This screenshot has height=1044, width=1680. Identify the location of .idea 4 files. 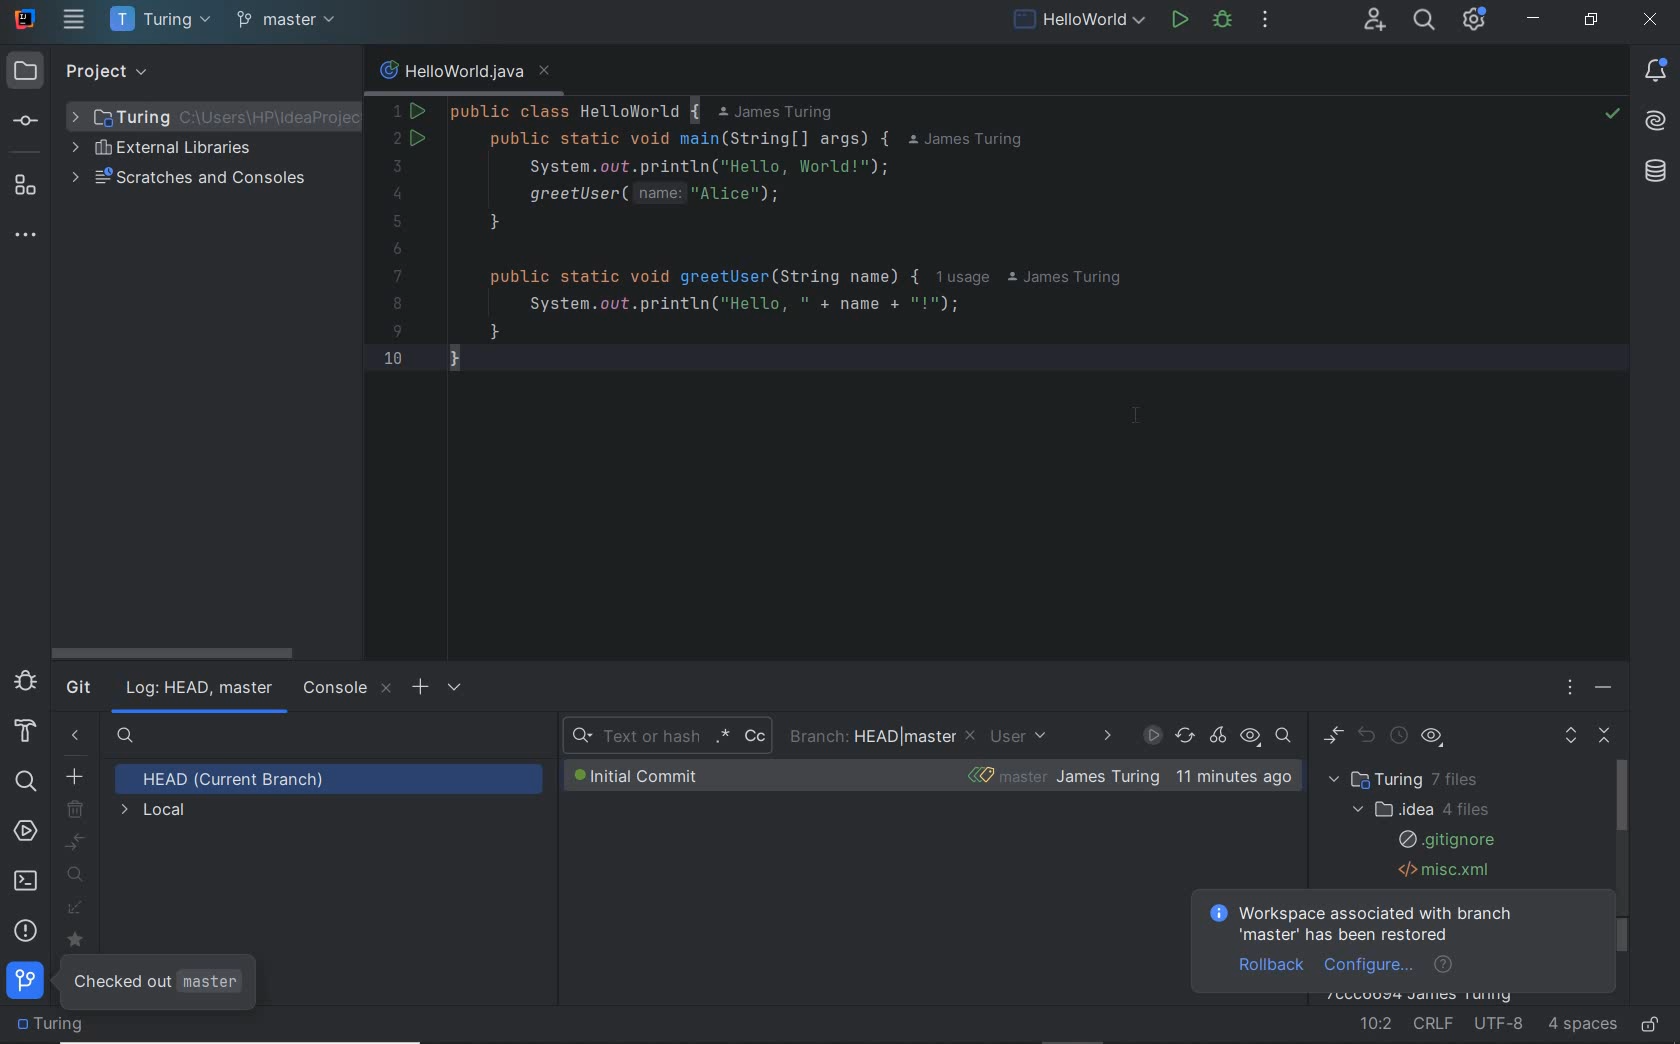
(1417, 809).